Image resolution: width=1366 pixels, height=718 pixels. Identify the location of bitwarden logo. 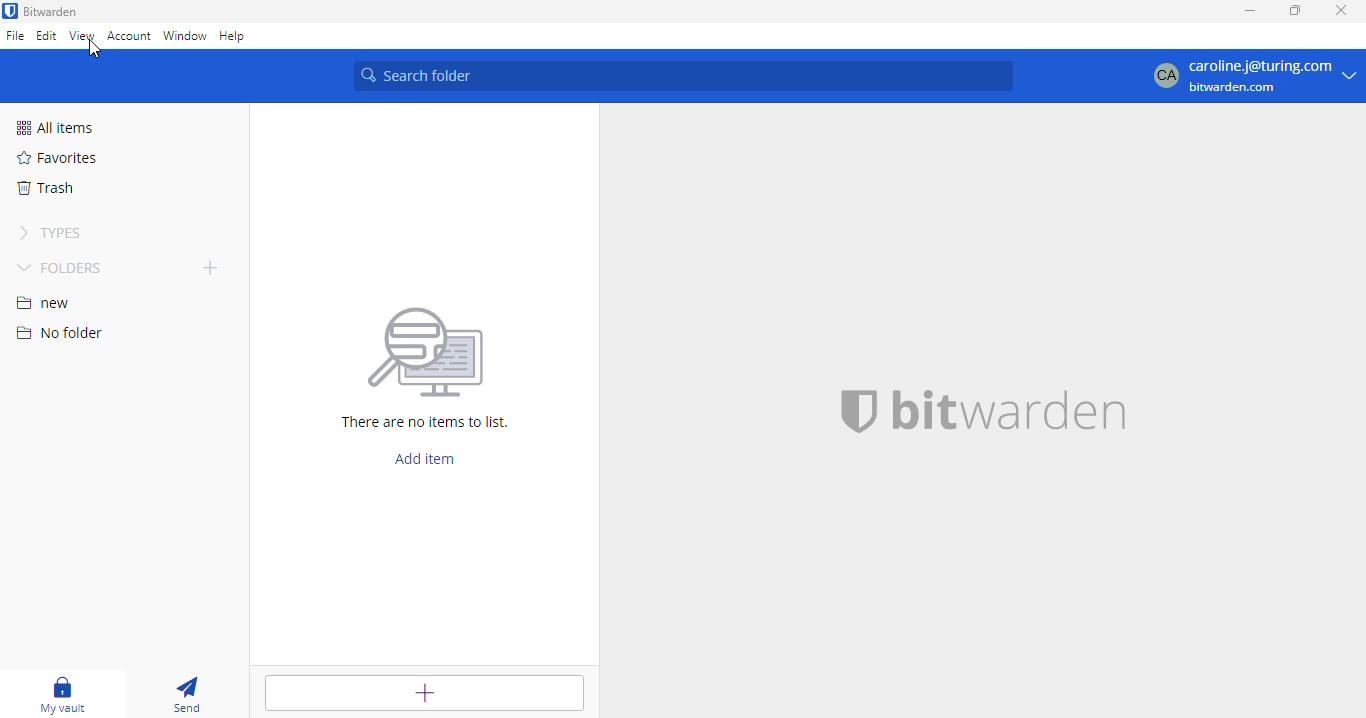
(859, 413).